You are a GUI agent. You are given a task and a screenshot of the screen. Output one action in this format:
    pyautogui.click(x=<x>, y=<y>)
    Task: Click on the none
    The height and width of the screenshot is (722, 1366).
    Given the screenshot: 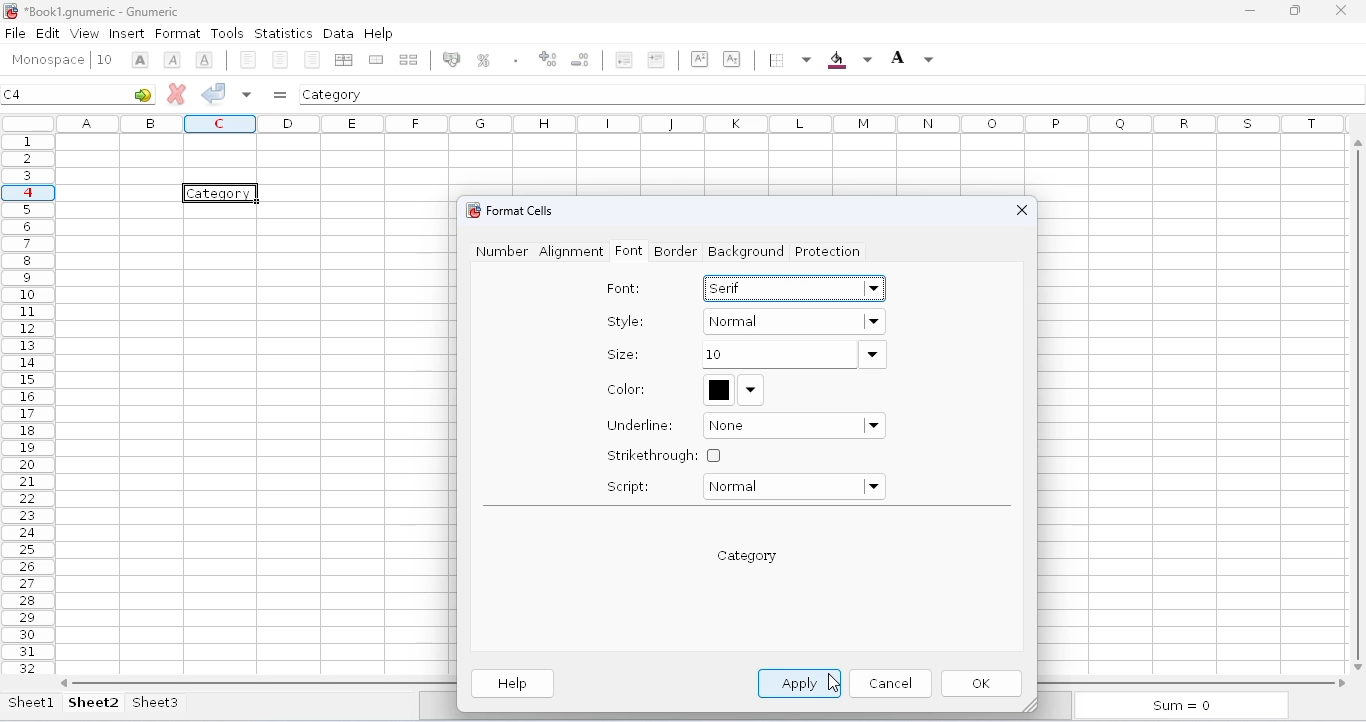 What is the action you would take?
    pyautogui.click(x=795, y=426)
    